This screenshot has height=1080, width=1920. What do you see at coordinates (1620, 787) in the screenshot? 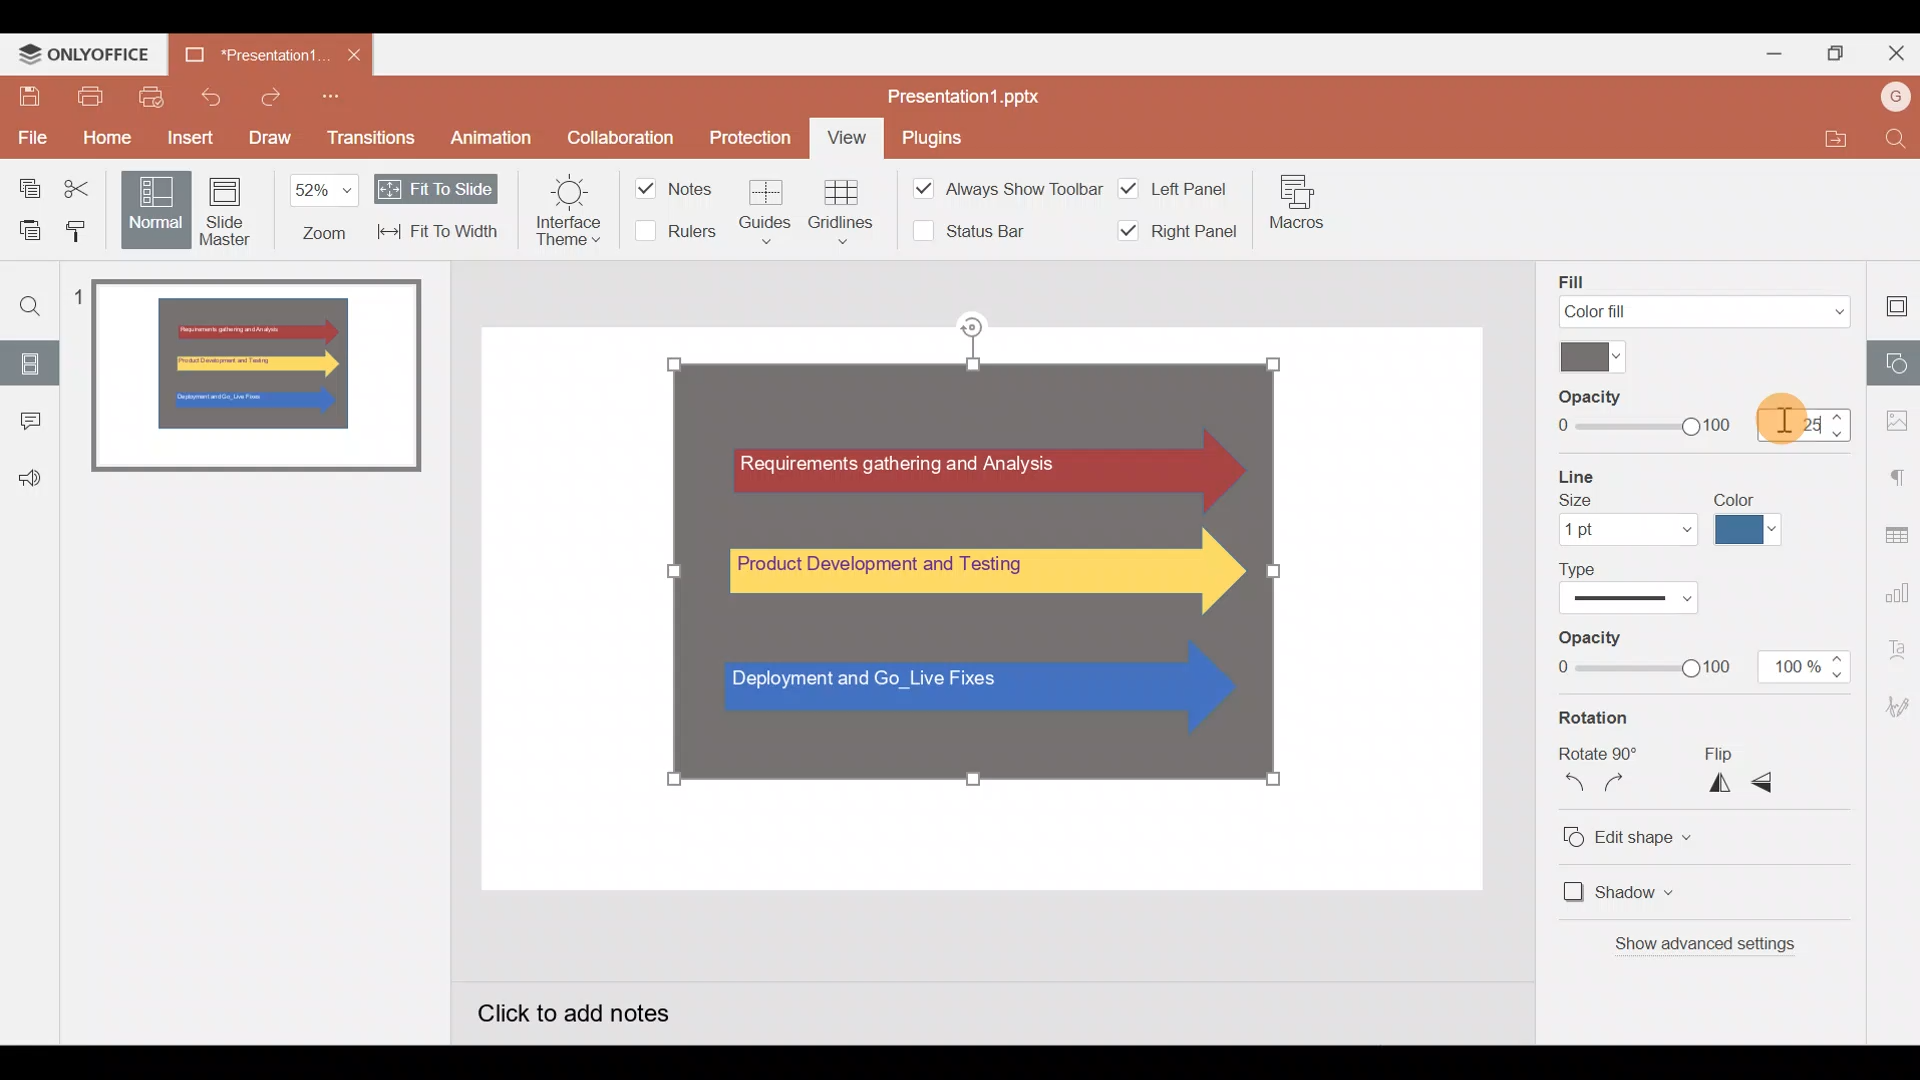
I see `Rotate clockwise` at bounding box center [1620, 787].